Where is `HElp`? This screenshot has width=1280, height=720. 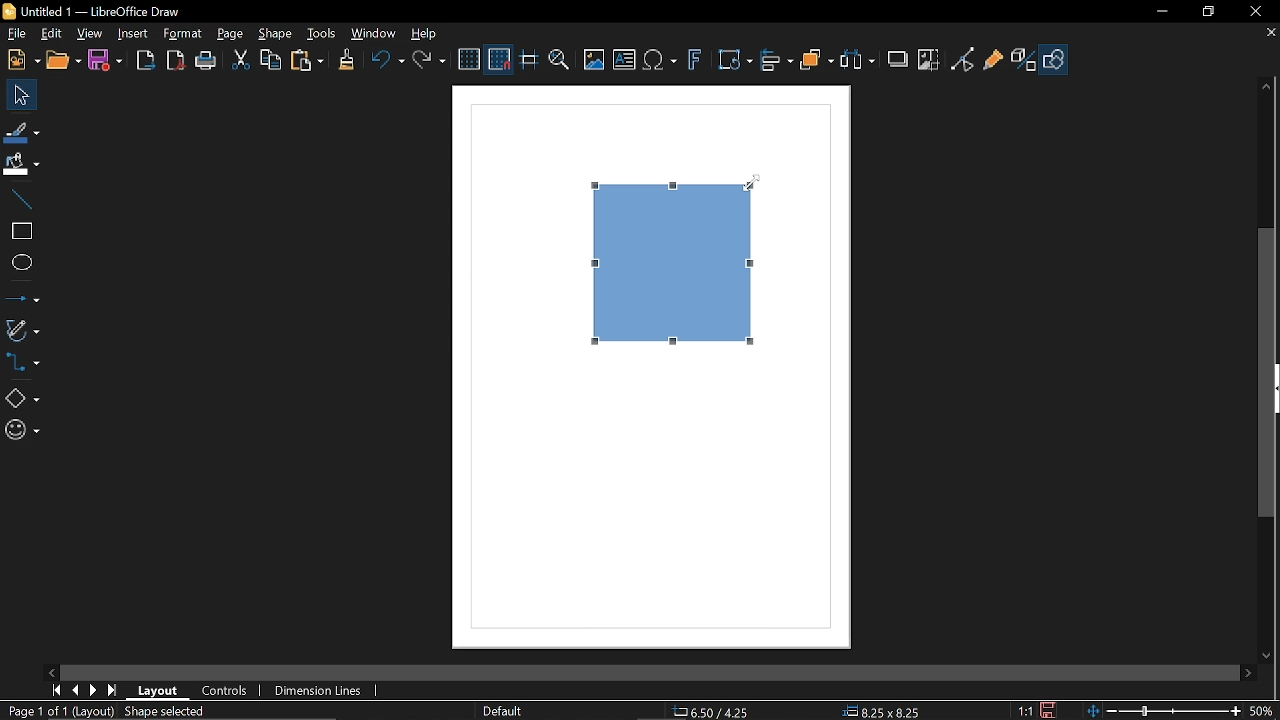 HElp is located at coordinates (427, 36).